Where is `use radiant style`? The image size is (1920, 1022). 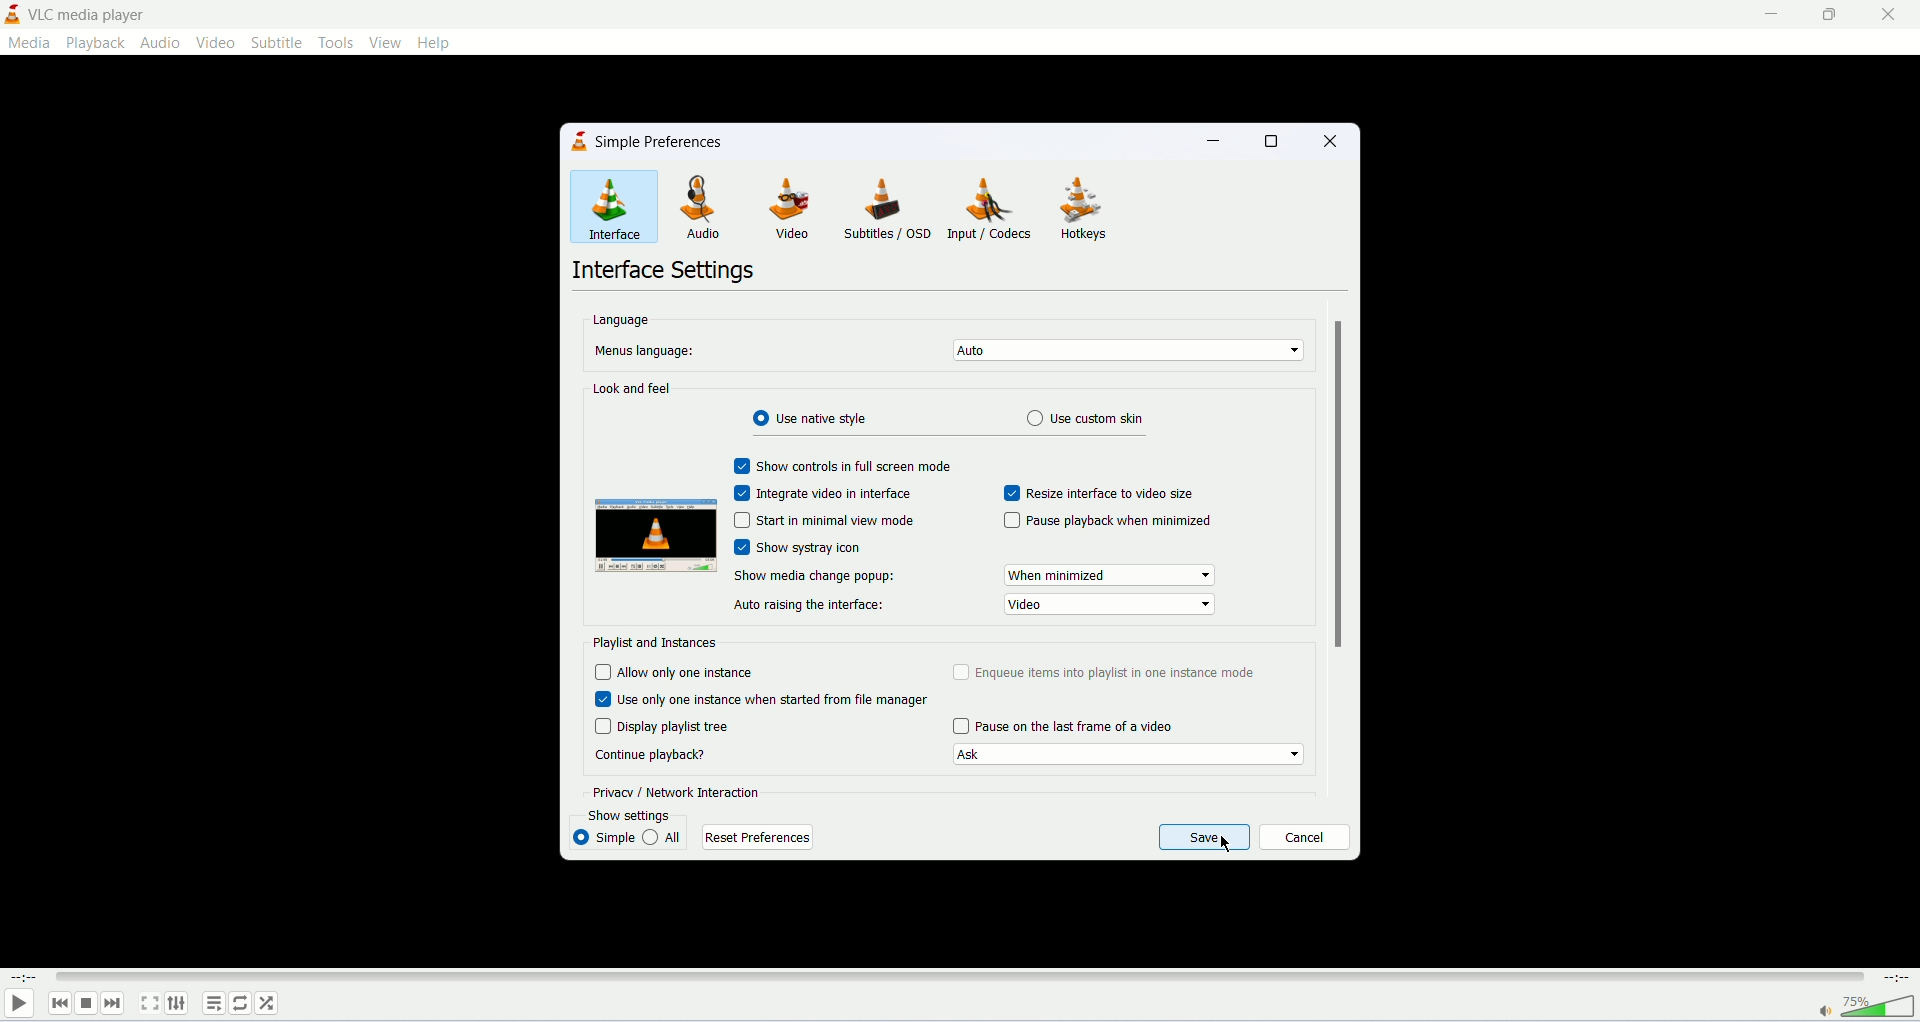
use radiant style is located at coordinates (815, 418).